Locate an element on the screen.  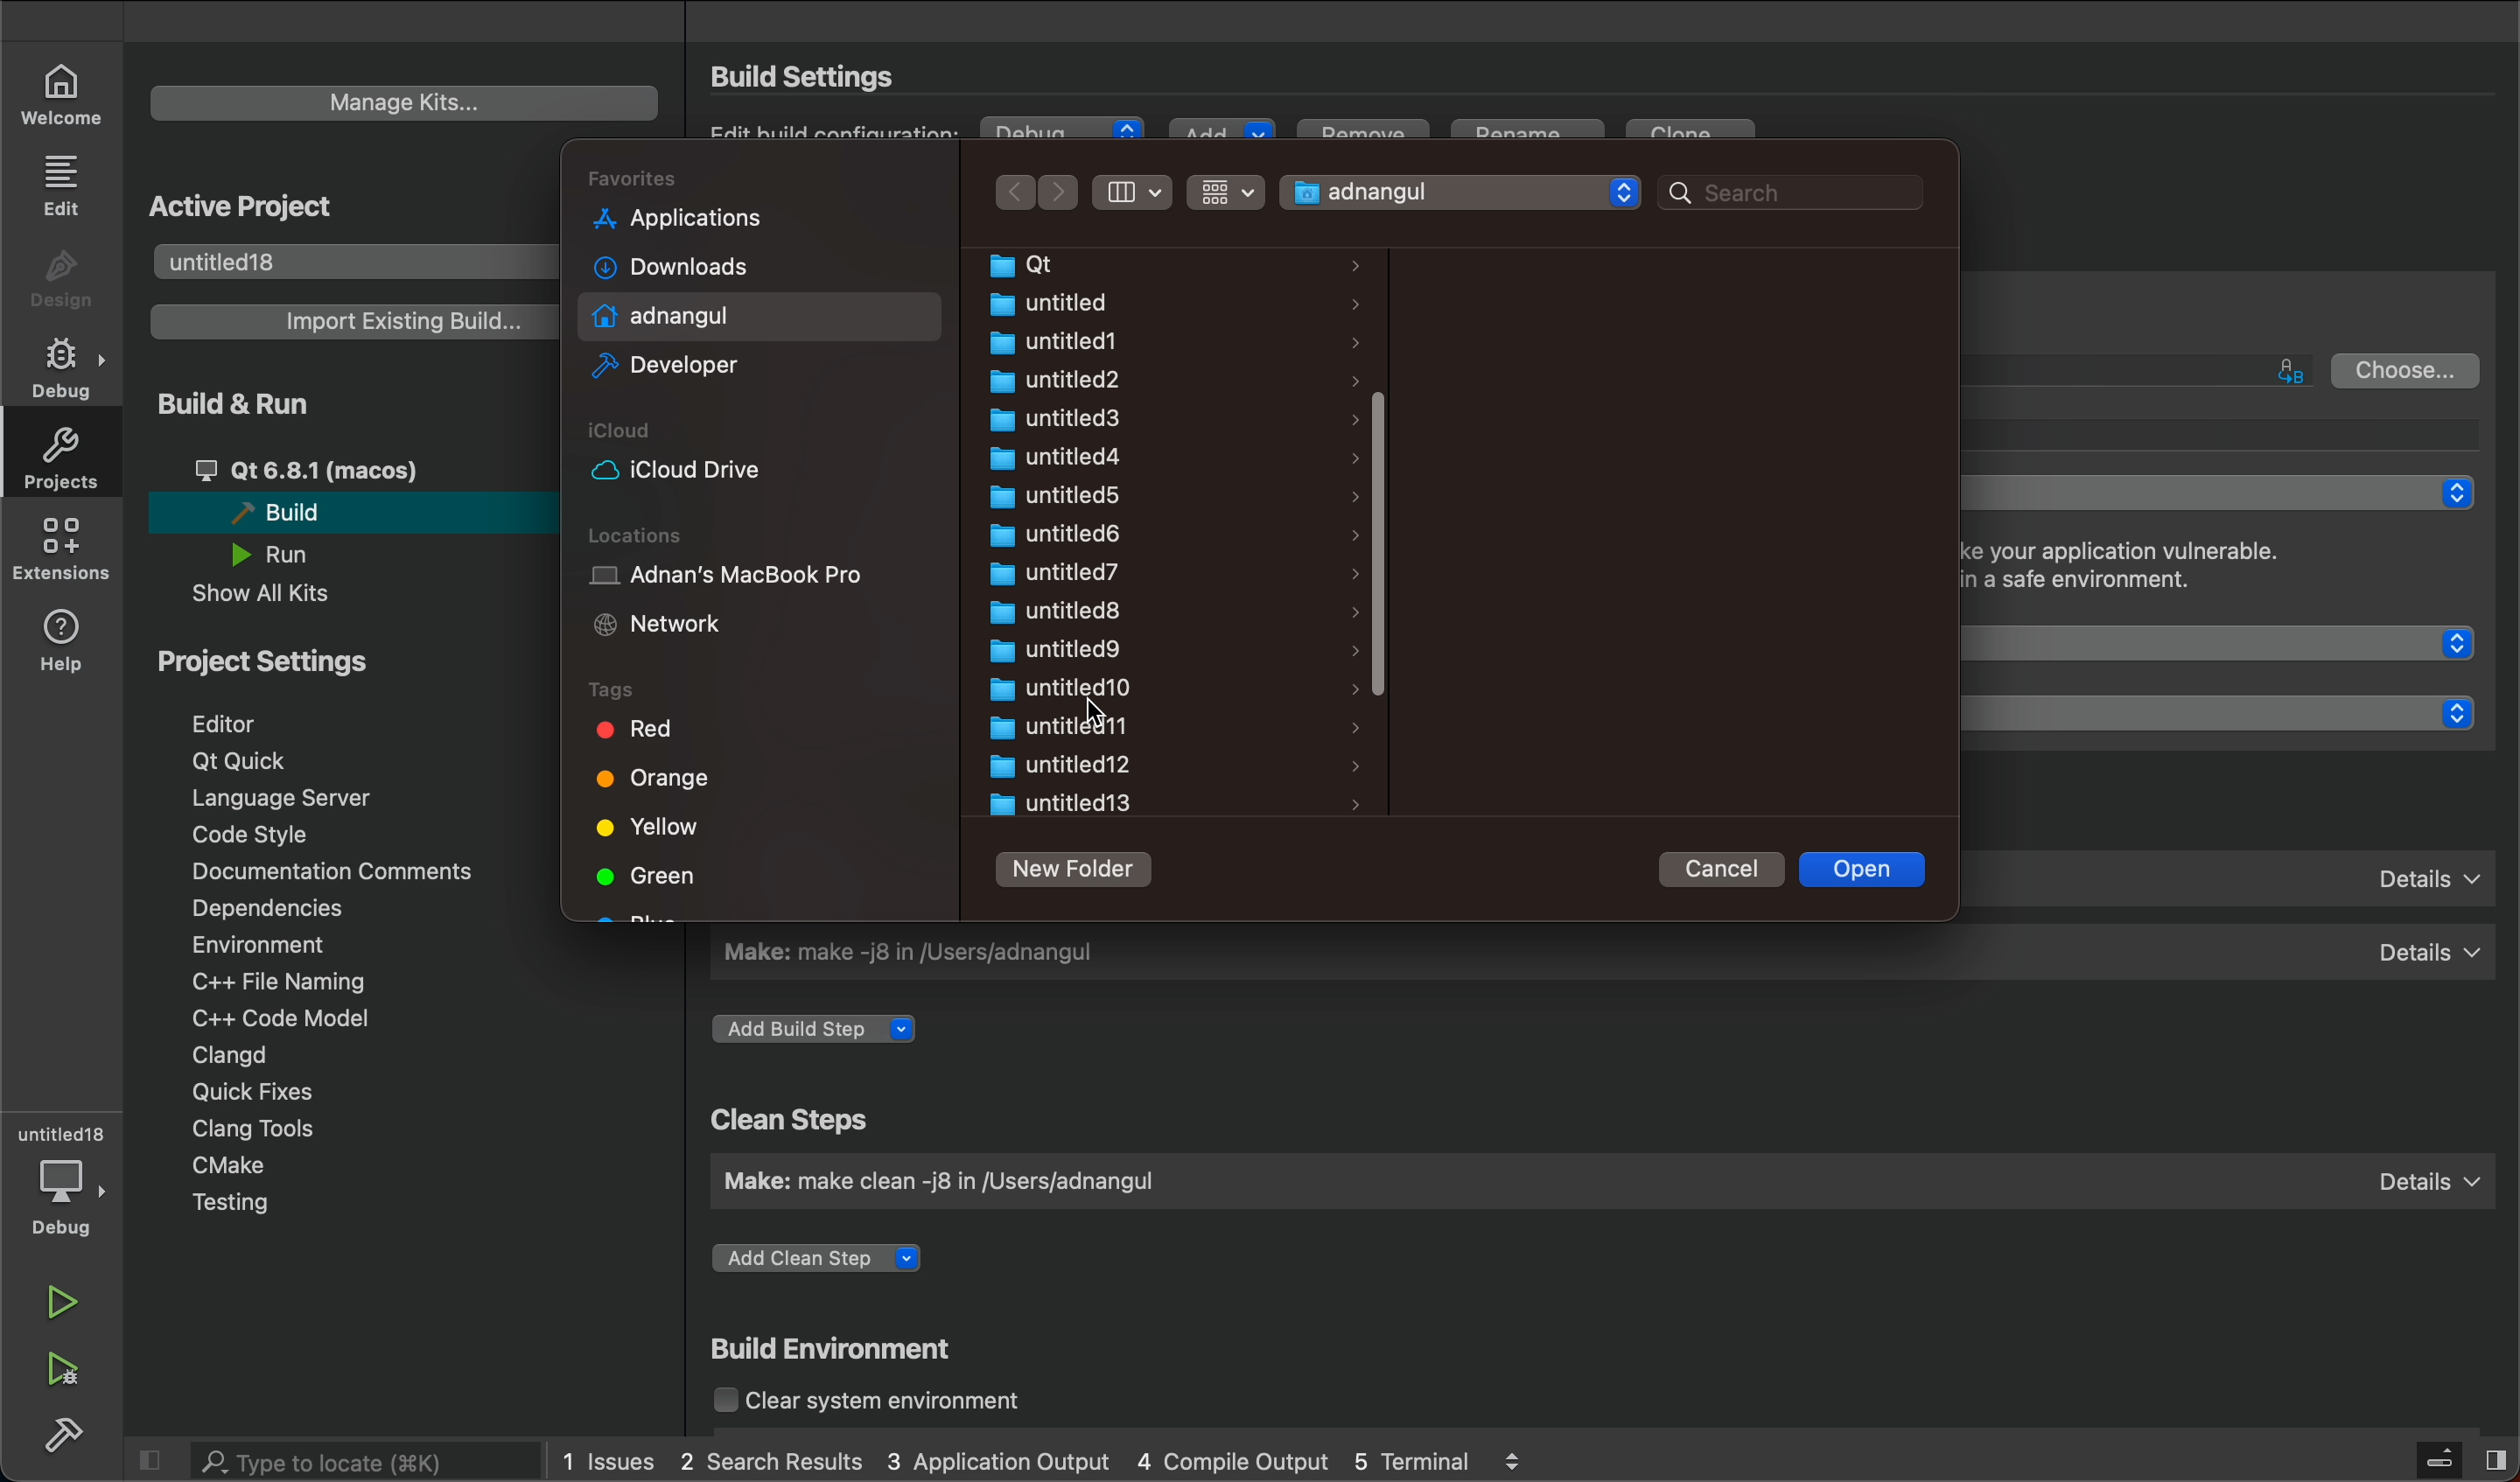
Orange is located at coordinates (647, 778).